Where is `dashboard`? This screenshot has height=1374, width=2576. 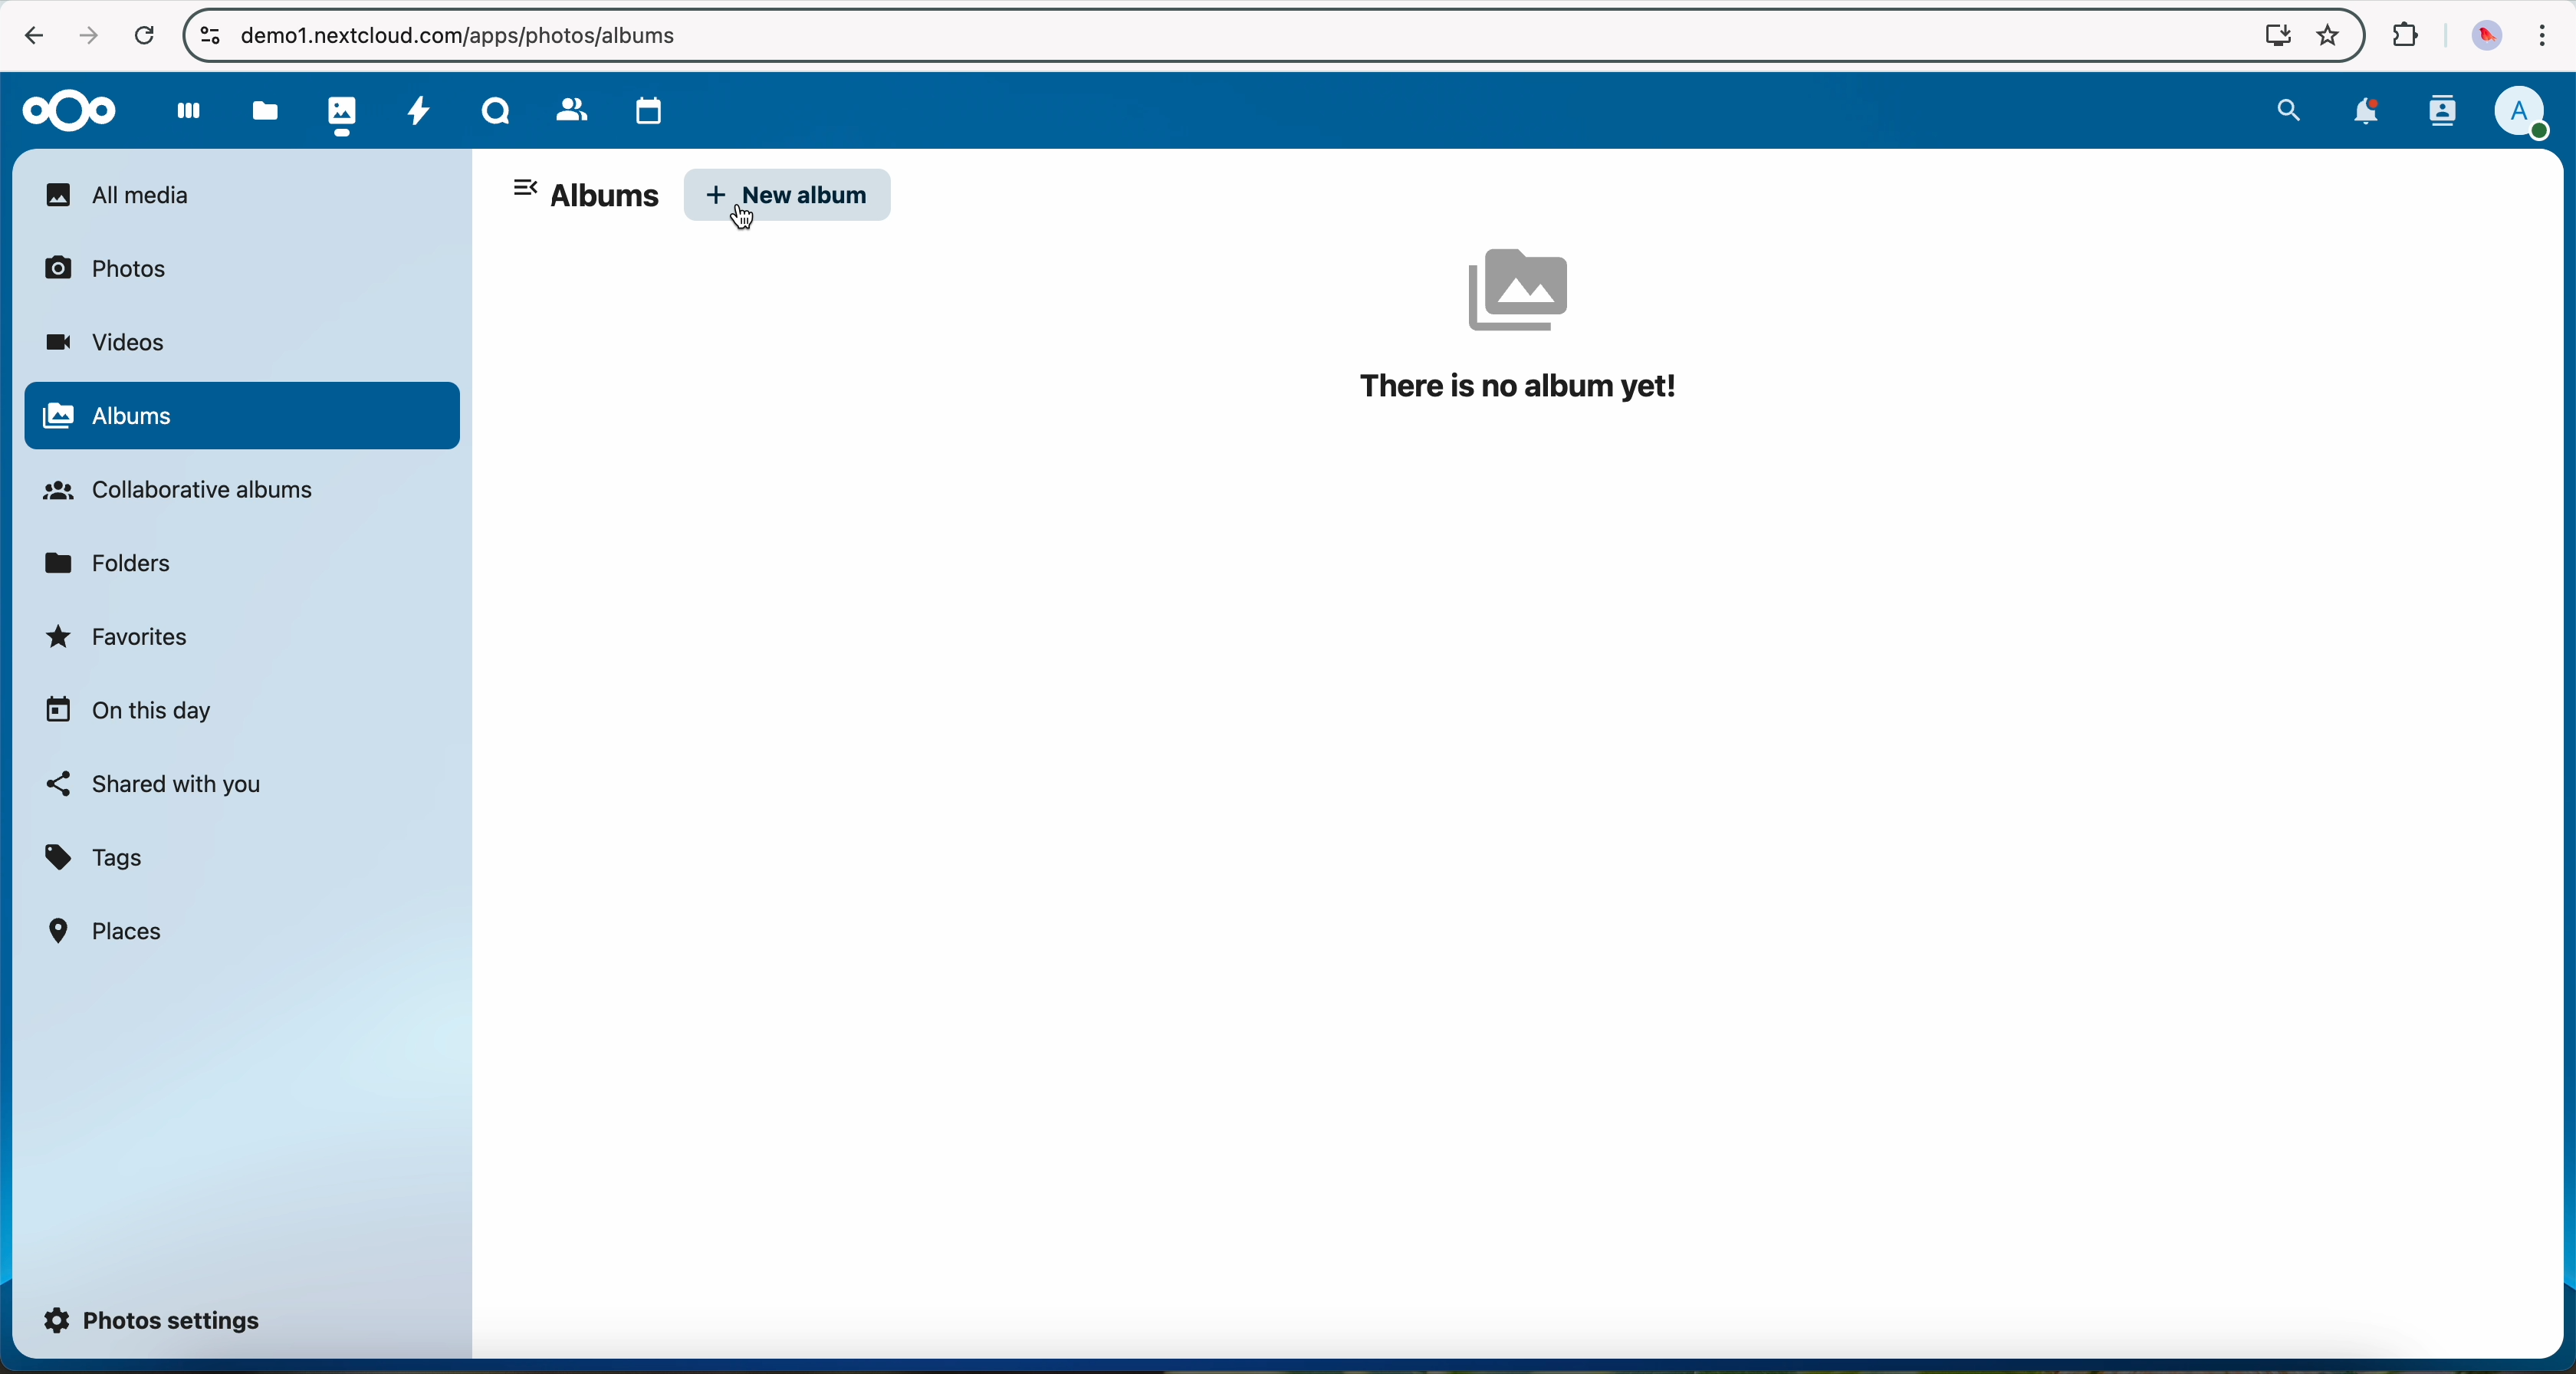
dashboard is located at coordinates (179, 110).